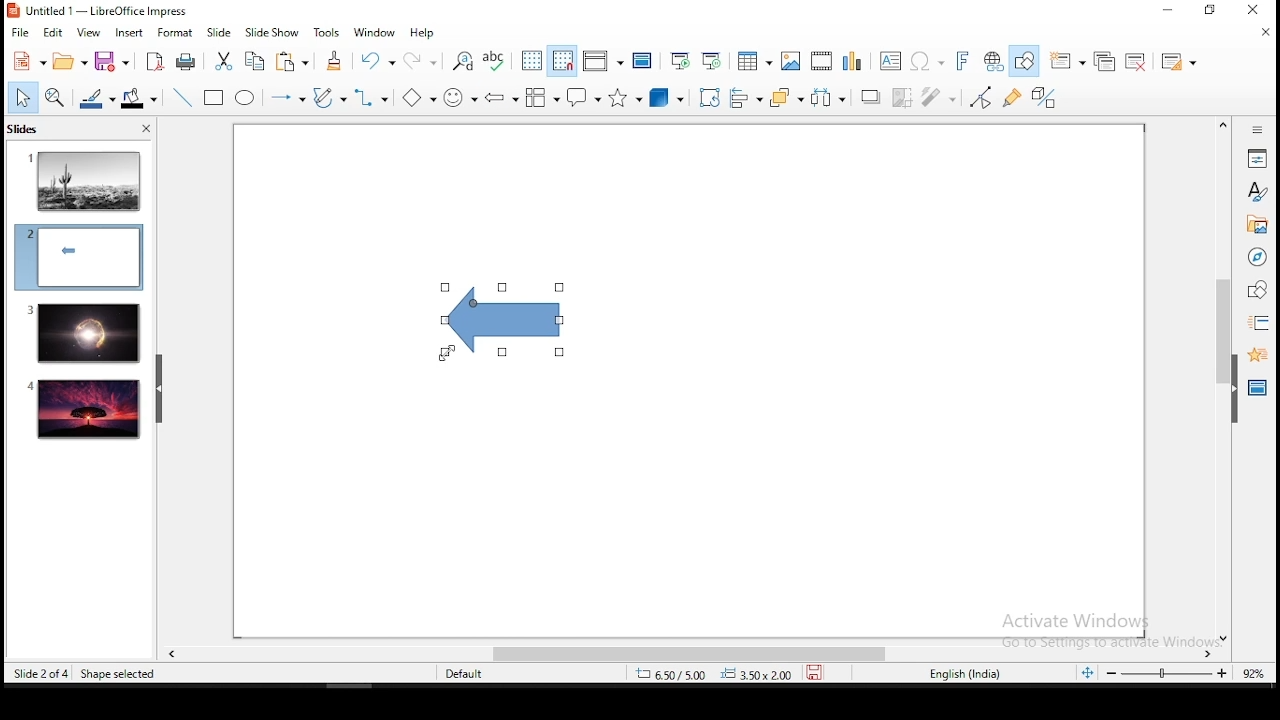  Describe the element at coordinates (128, 33) in the screenshot. I see `insert` at that location.